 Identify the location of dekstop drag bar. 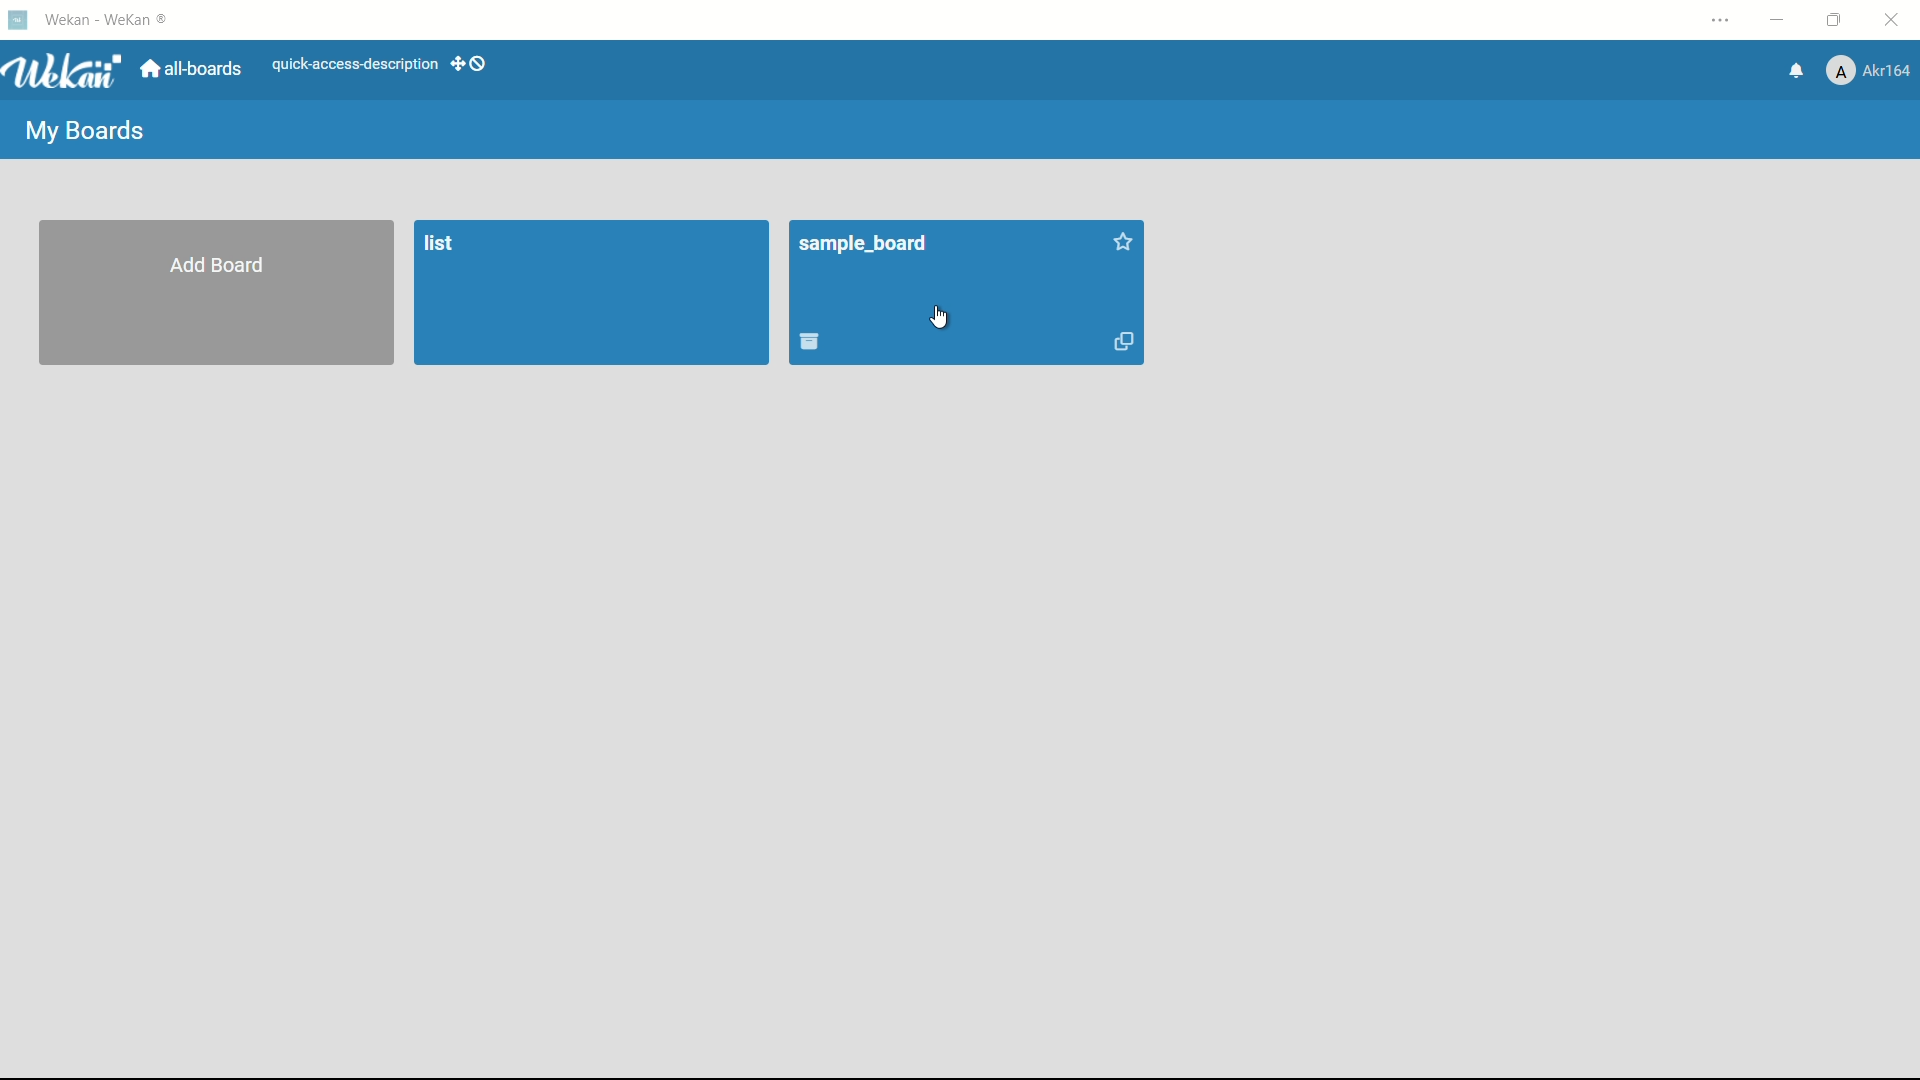
(473, 66).